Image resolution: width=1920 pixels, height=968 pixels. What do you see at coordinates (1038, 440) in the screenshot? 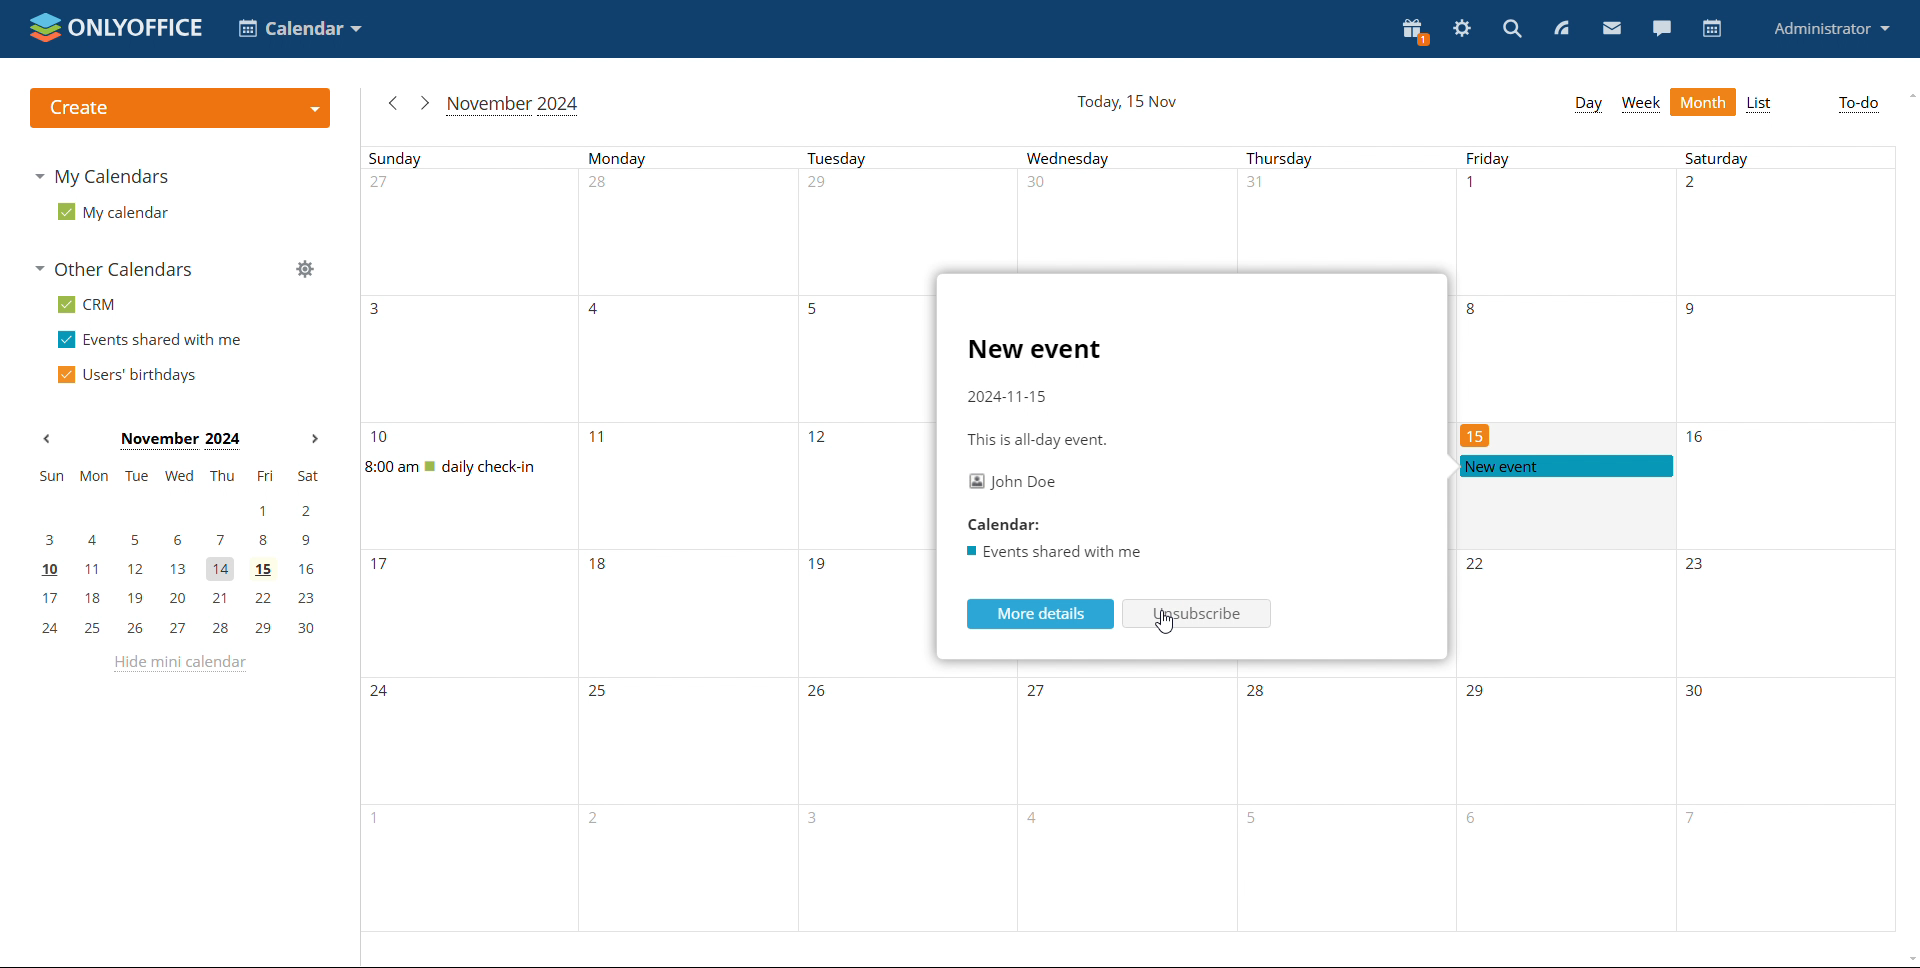
I see `event duration details` at bounding box center [1038, 440].